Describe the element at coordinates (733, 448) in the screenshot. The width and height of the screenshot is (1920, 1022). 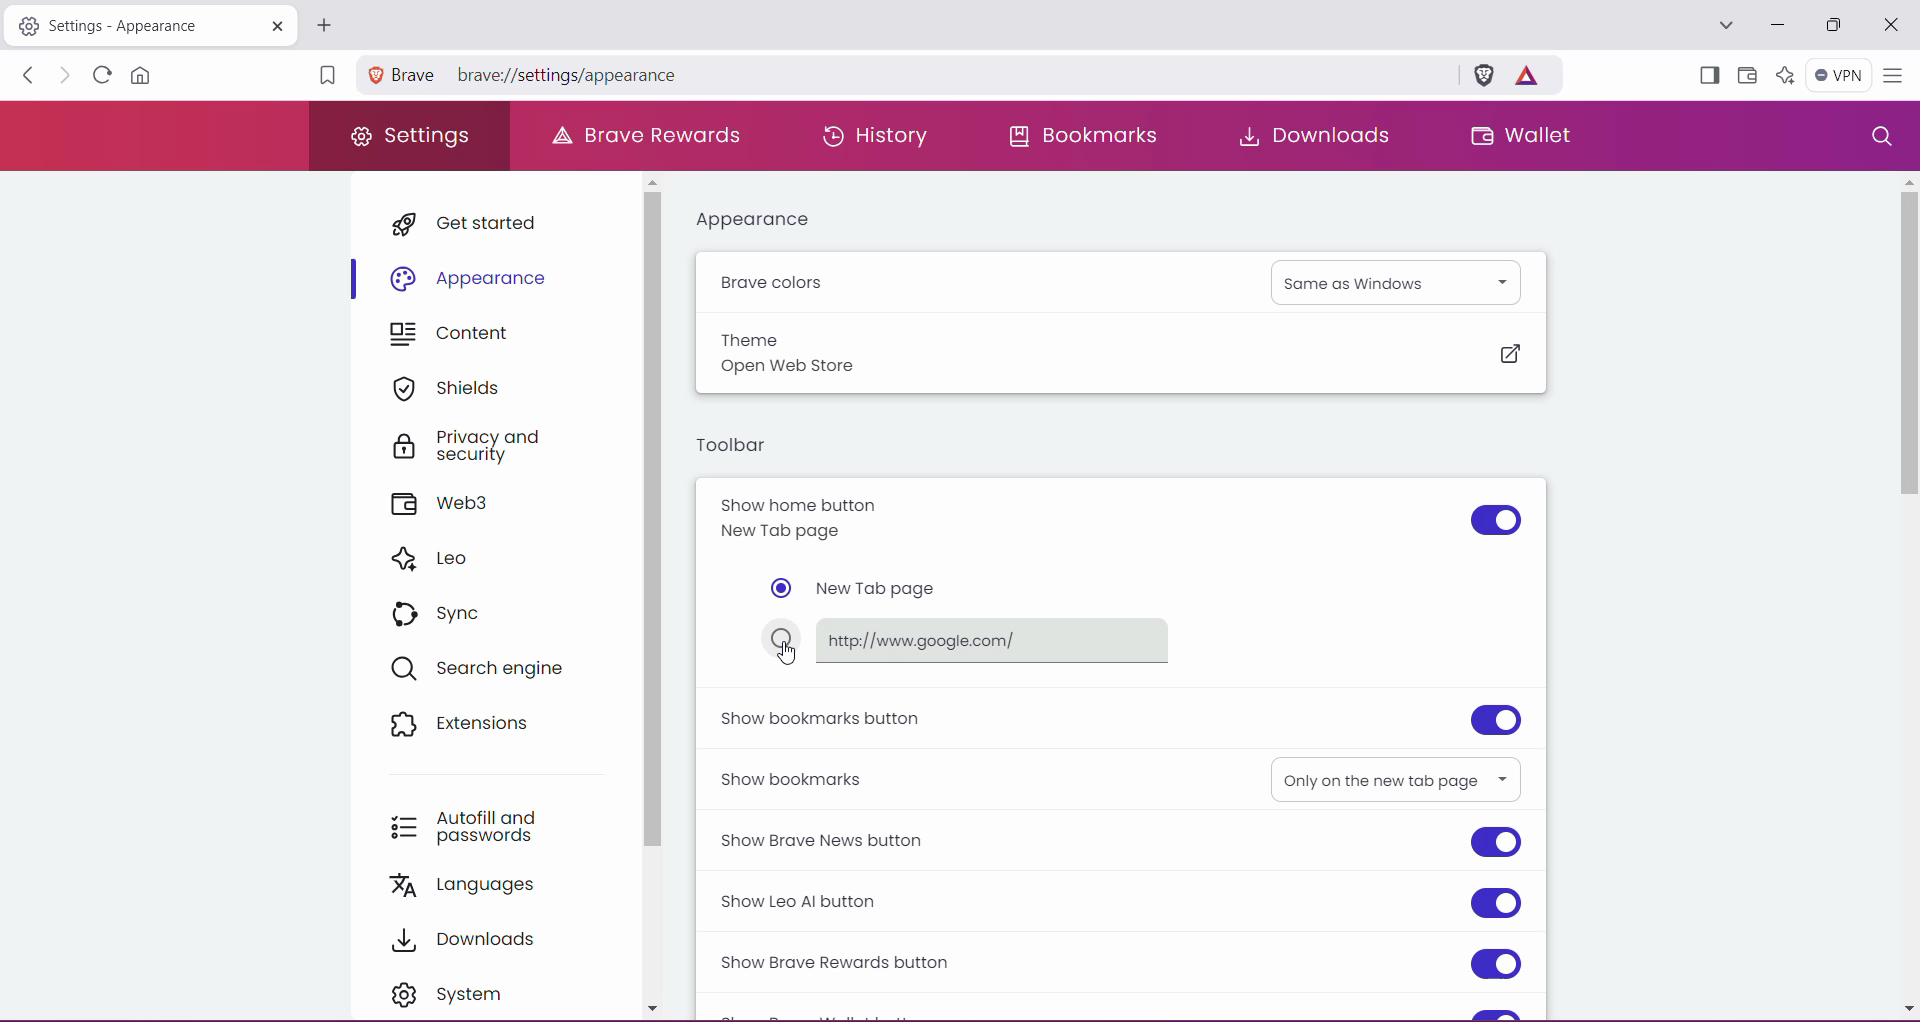
I see `Toolbar` at that location.